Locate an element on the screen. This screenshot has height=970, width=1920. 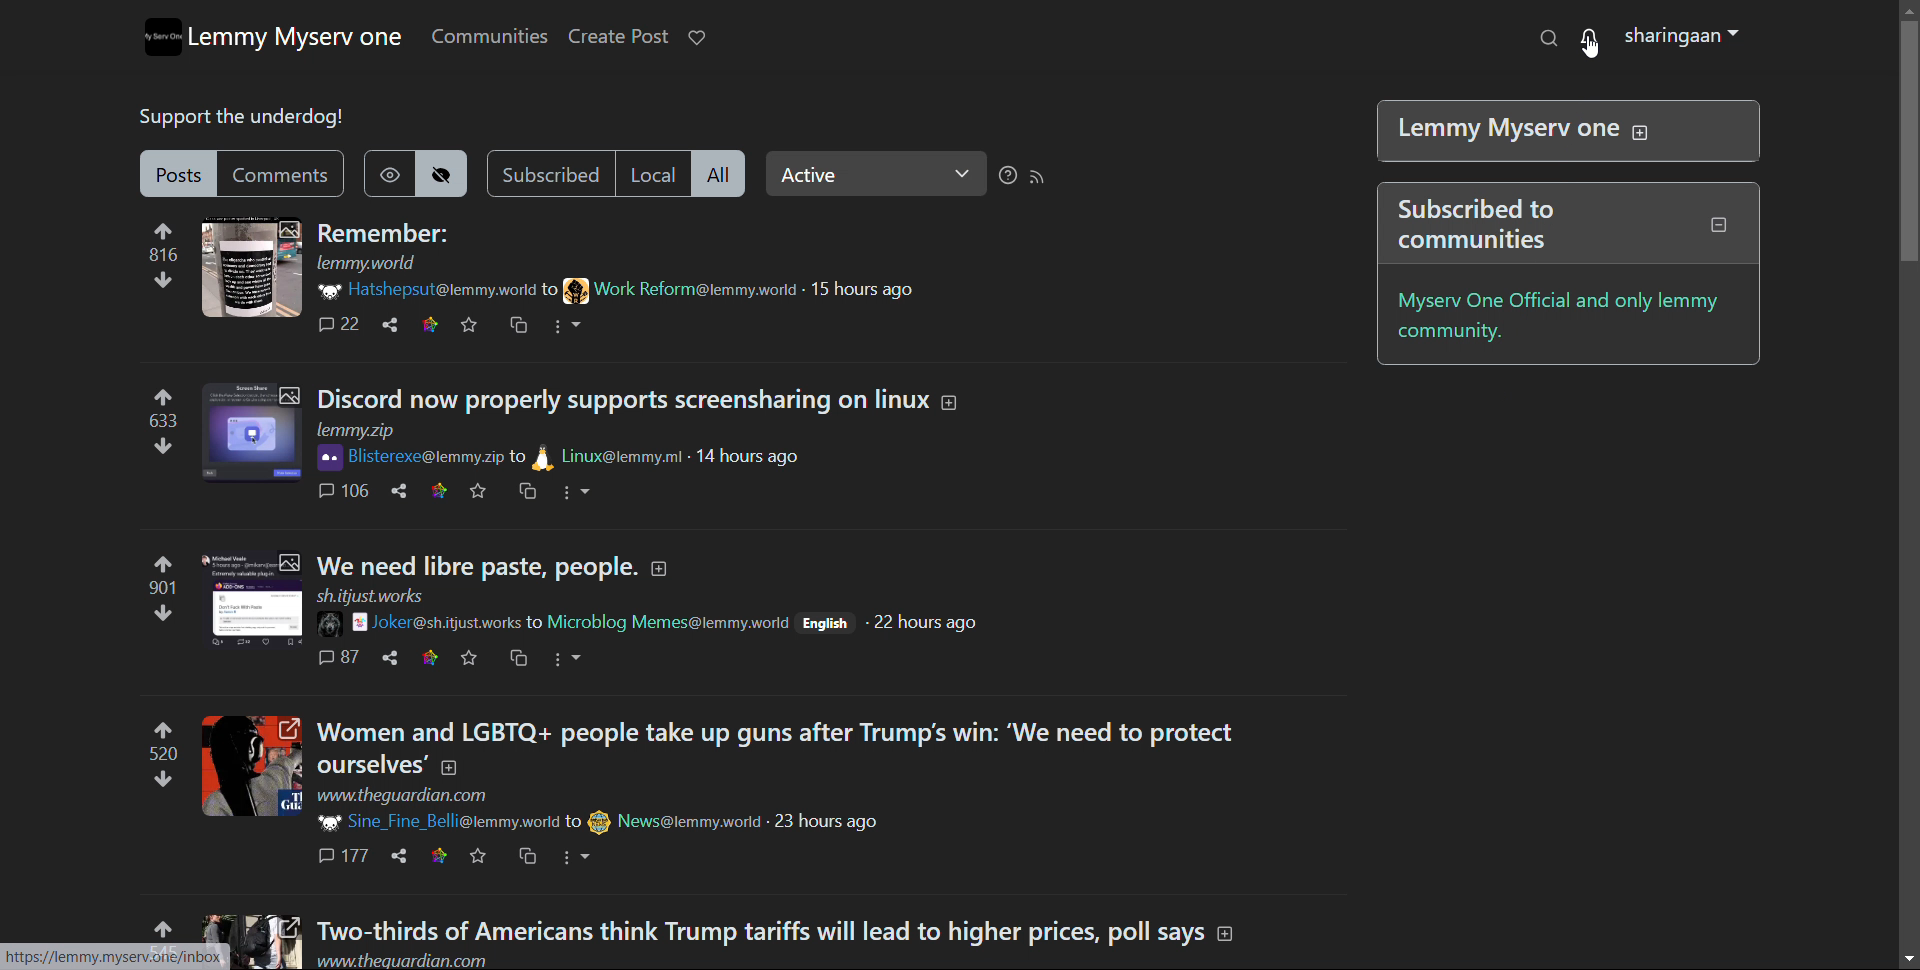
Pointer is located at coordinates (1594, 54).